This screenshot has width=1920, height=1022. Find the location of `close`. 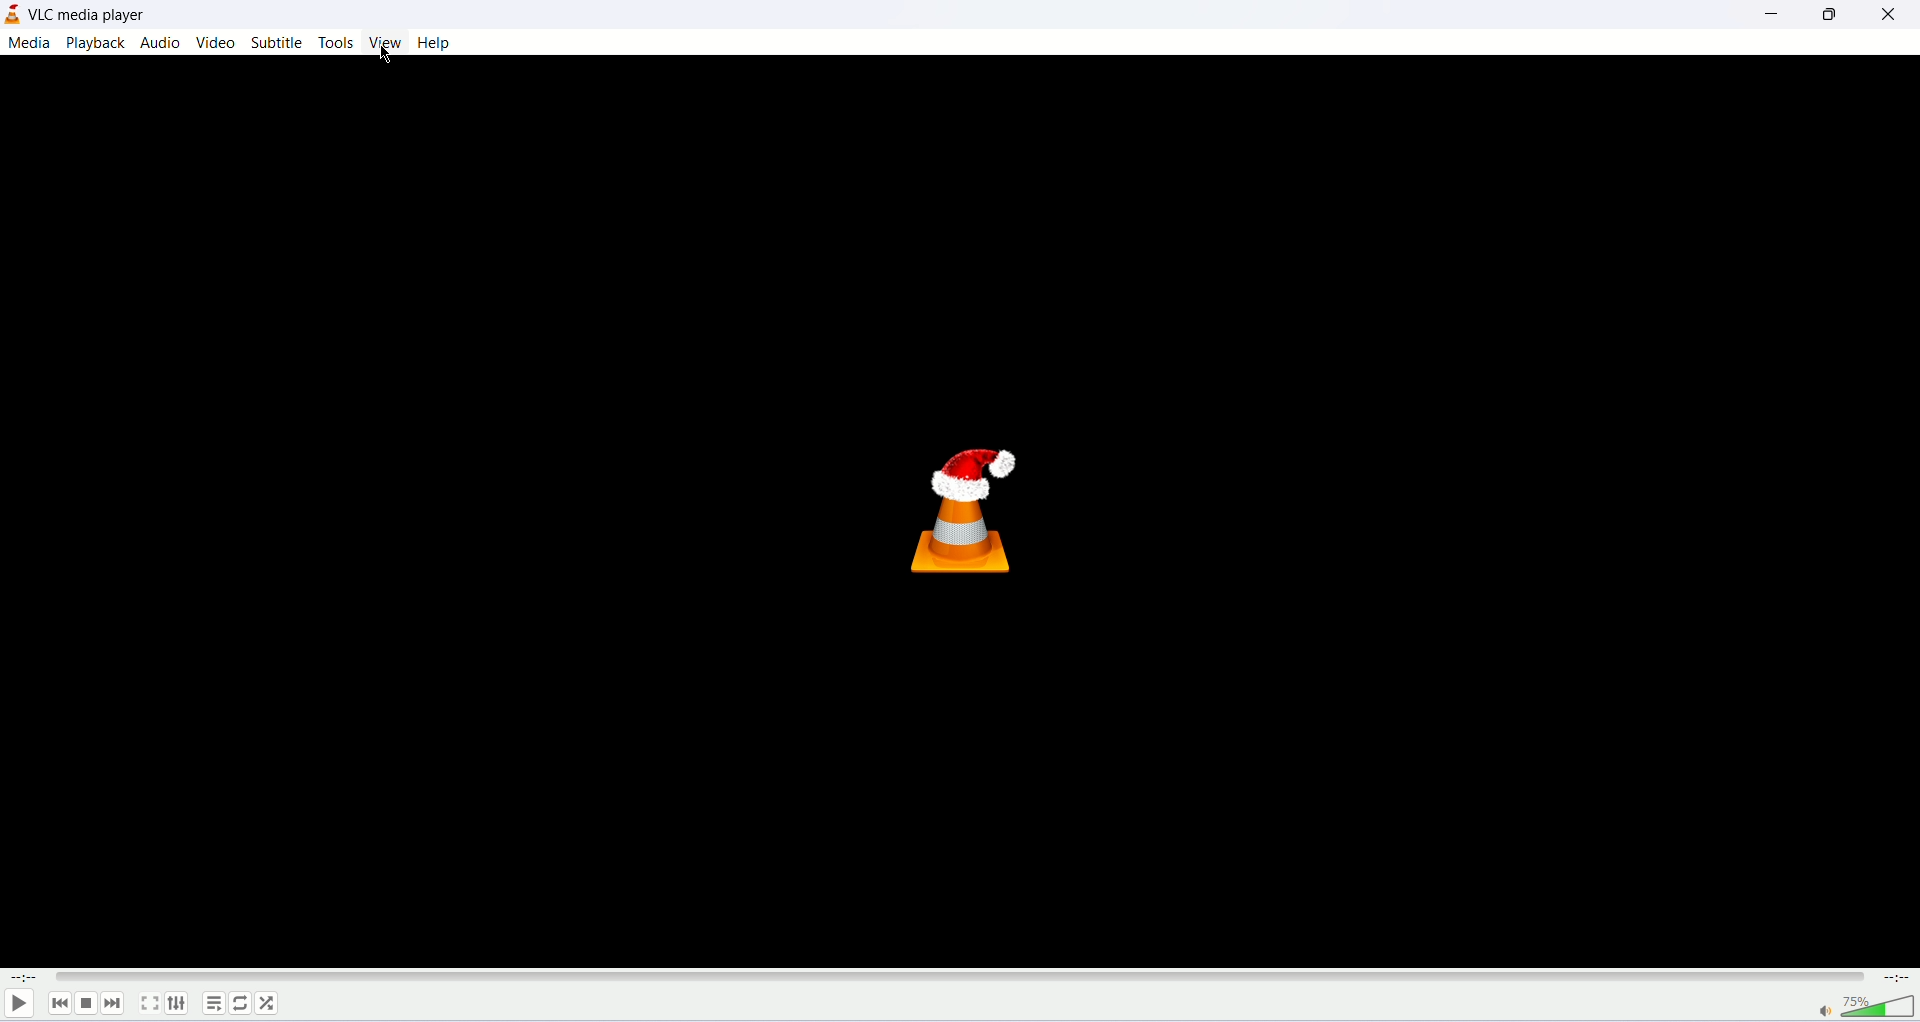

close is located at coordinates (1891, 15).